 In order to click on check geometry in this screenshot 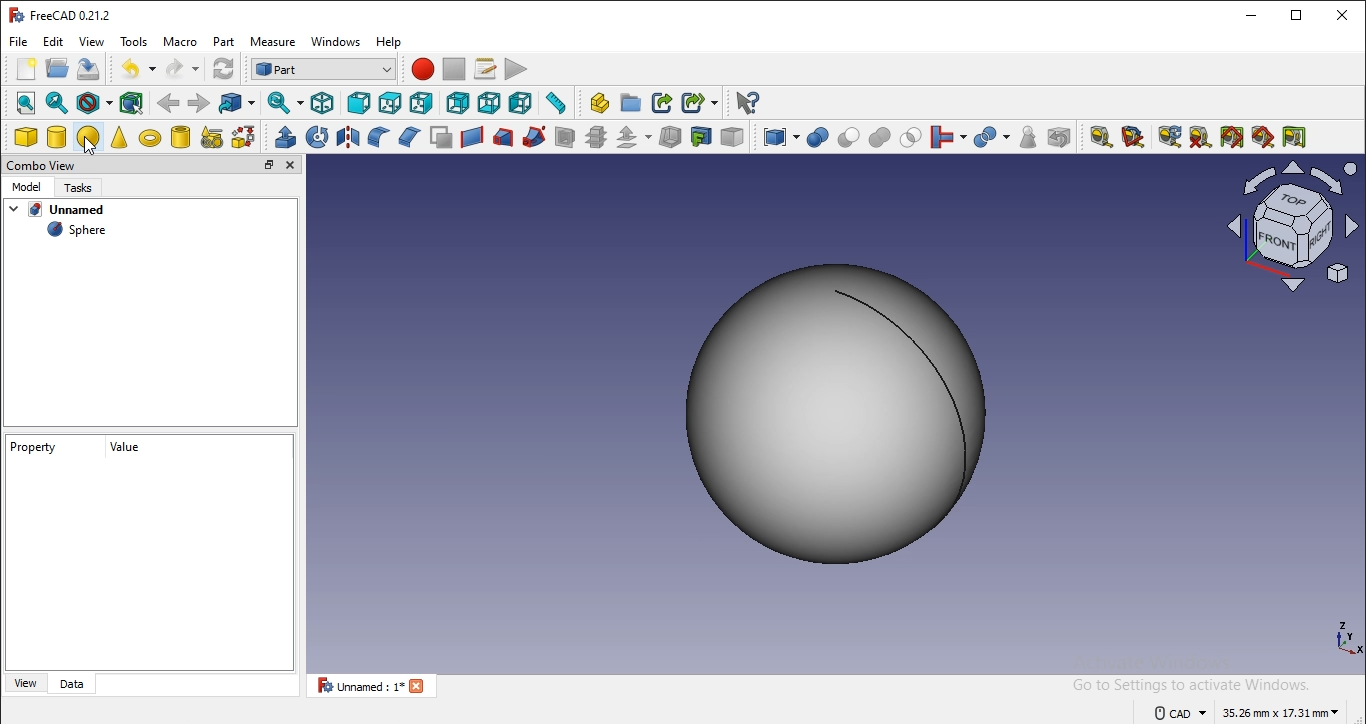, I will do `click(1027, 138)`.